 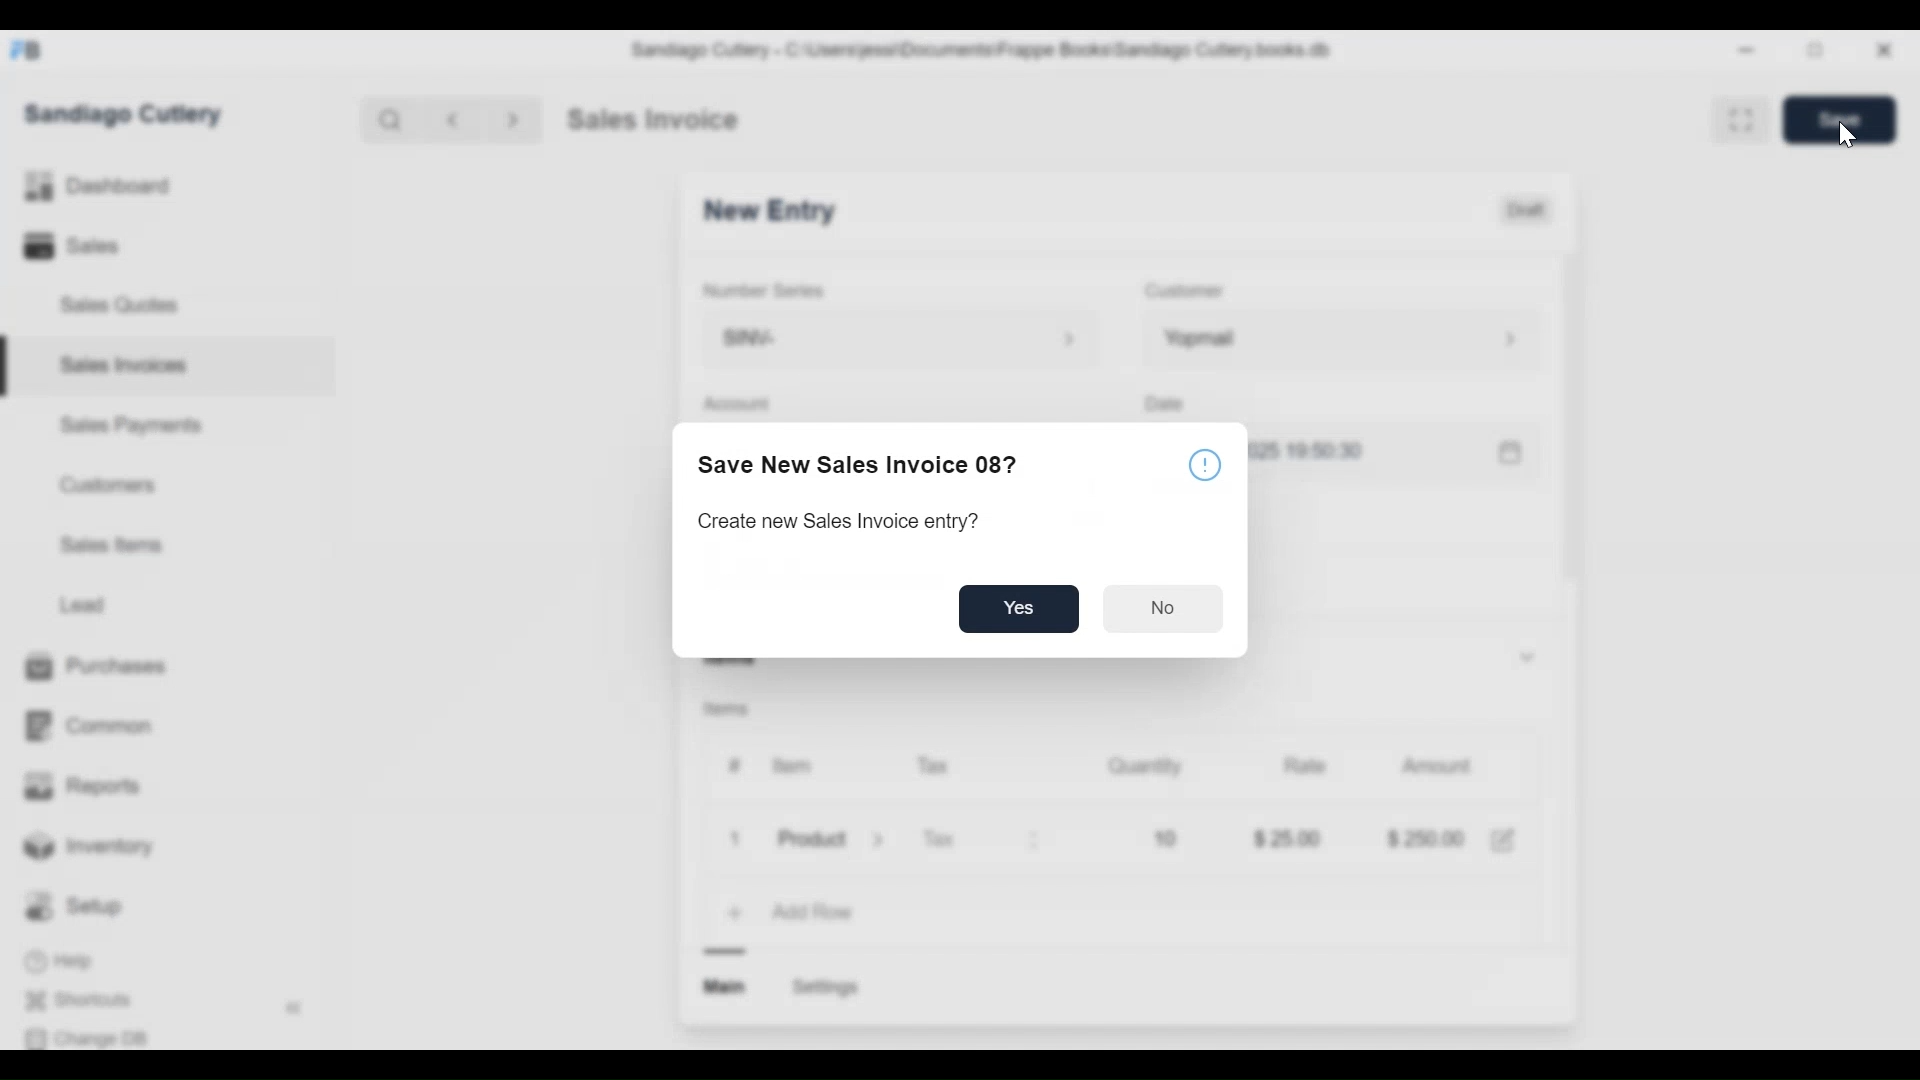 I want to click on yes, so click(x=1016, y=609).